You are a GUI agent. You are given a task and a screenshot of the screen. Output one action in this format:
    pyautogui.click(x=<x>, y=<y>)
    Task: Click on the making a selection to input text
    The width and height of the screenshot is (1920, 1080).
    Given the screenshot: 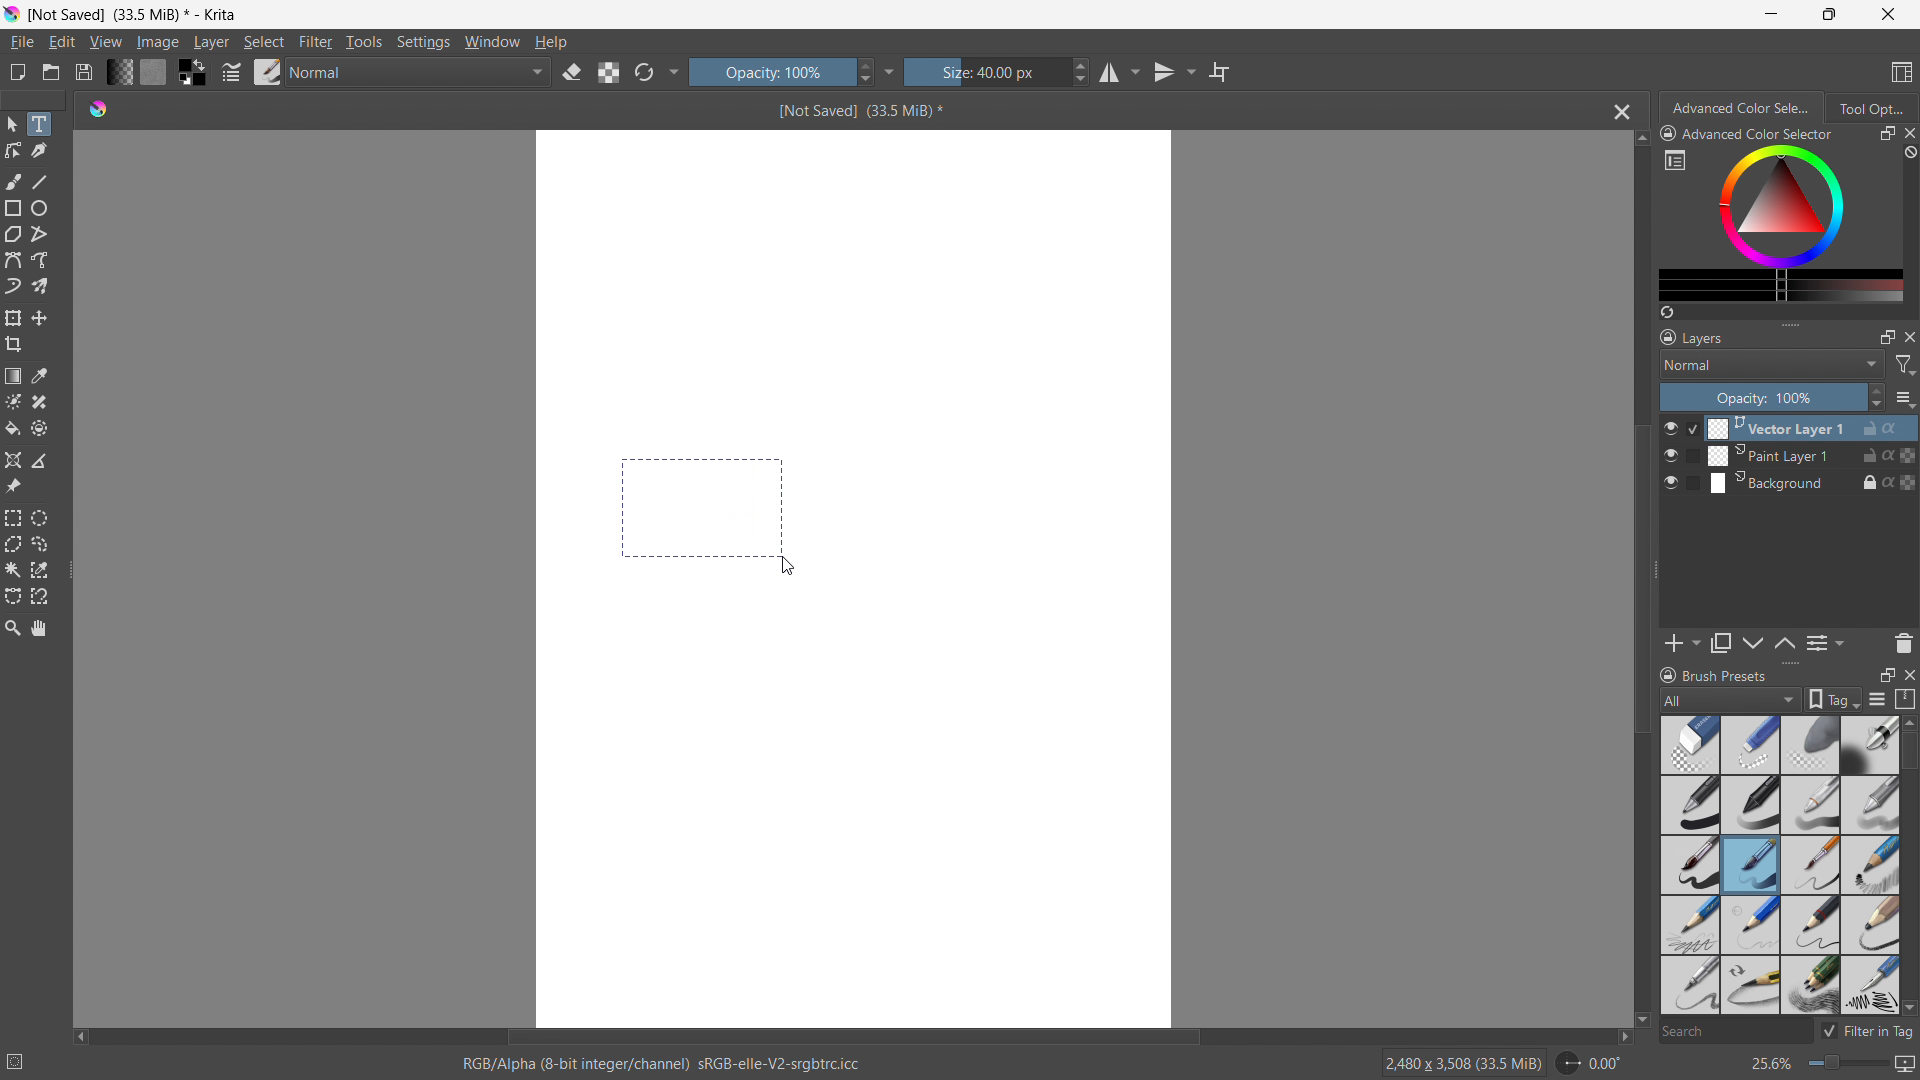 What is the action you would take?
    pyautogui.click(x=704, y=506)
    